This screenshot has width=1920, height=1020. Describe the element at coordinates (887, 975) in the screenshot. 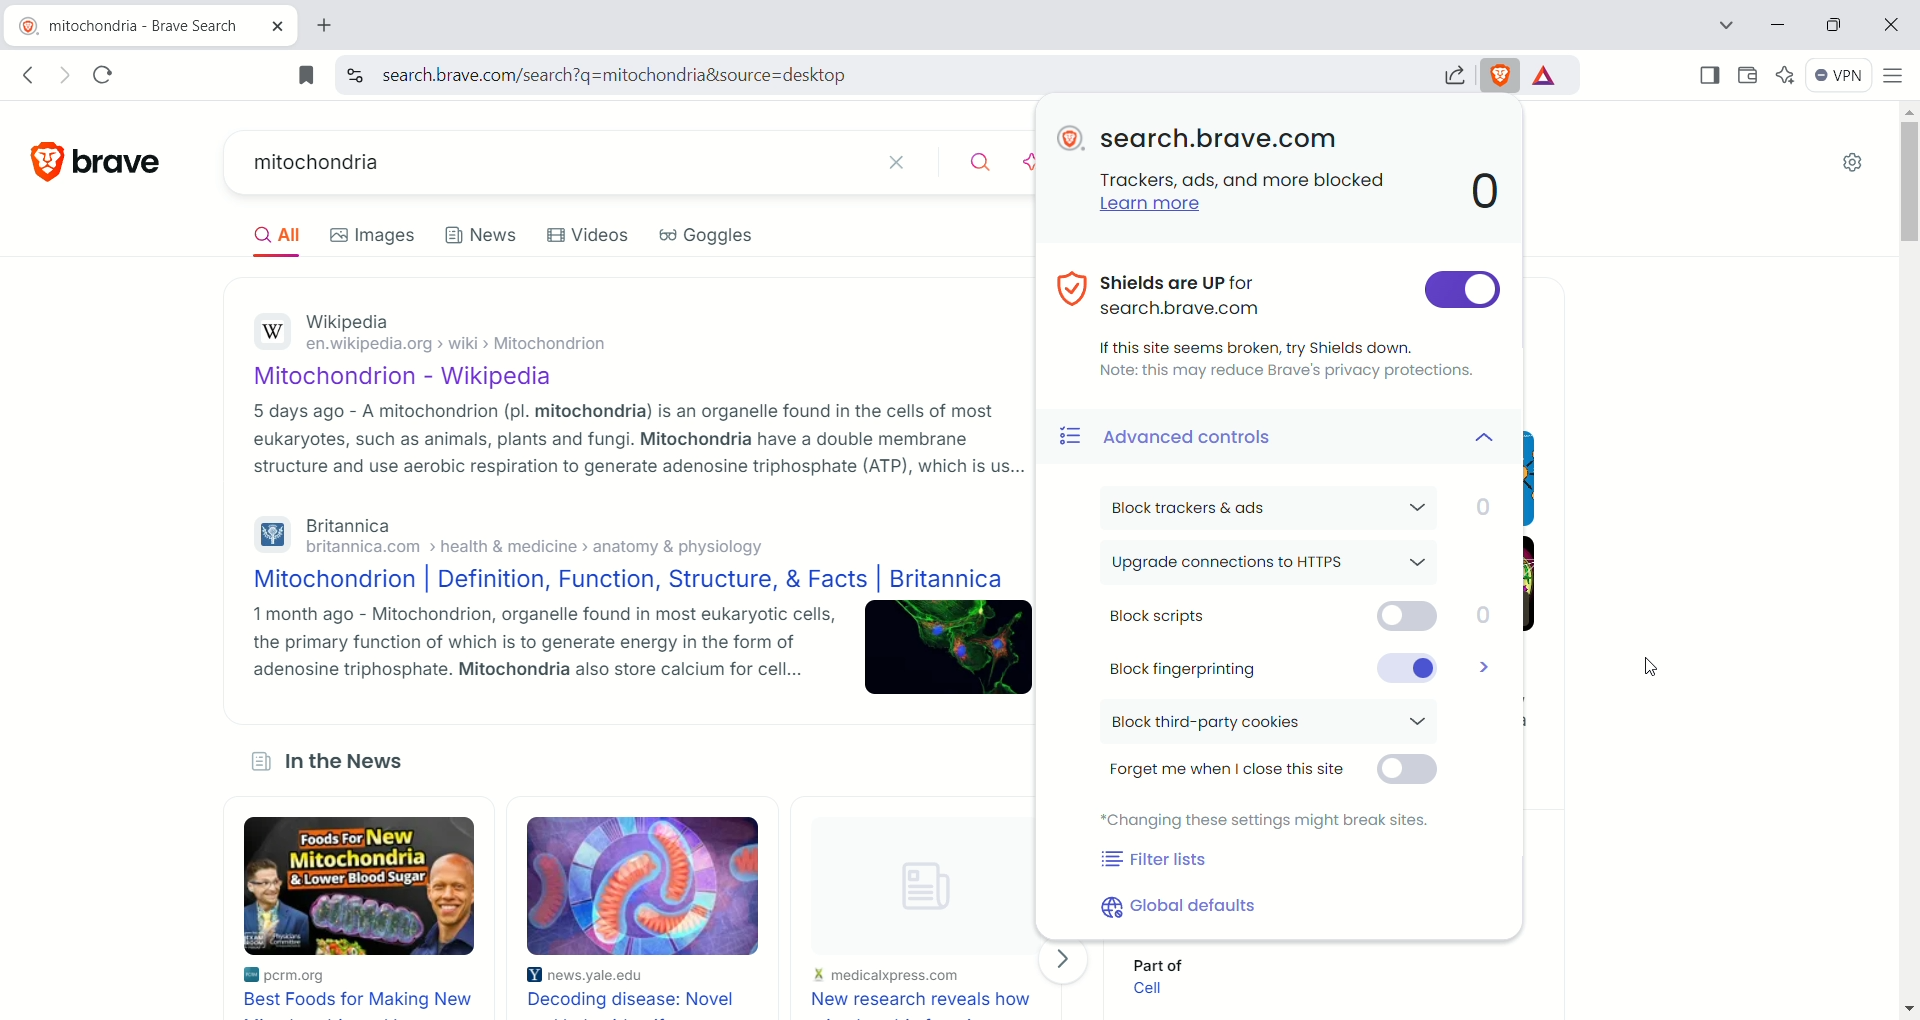

I see `medicalxpress.com` at that location.